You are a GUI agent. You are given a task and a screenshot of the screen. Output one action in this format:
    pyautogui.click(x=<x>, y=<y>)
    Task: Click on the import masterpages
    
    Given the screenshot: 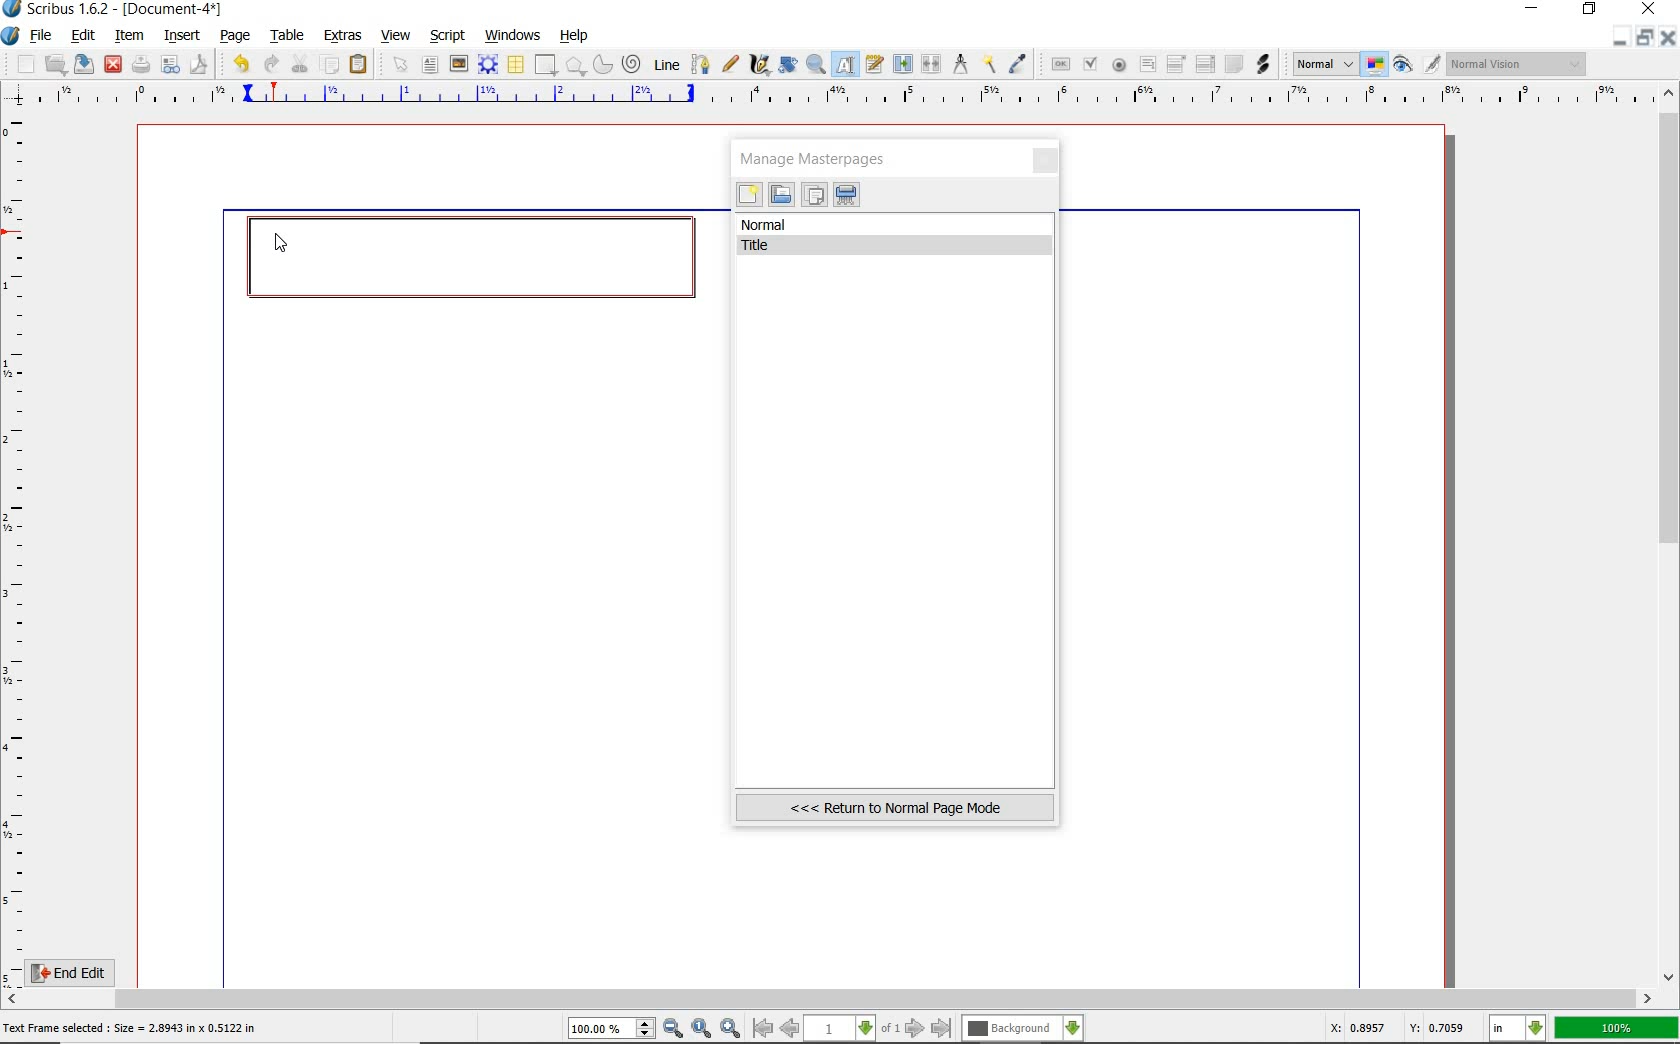 What is the action you would take?
    pyautogui.click(x=780, y=195)
    